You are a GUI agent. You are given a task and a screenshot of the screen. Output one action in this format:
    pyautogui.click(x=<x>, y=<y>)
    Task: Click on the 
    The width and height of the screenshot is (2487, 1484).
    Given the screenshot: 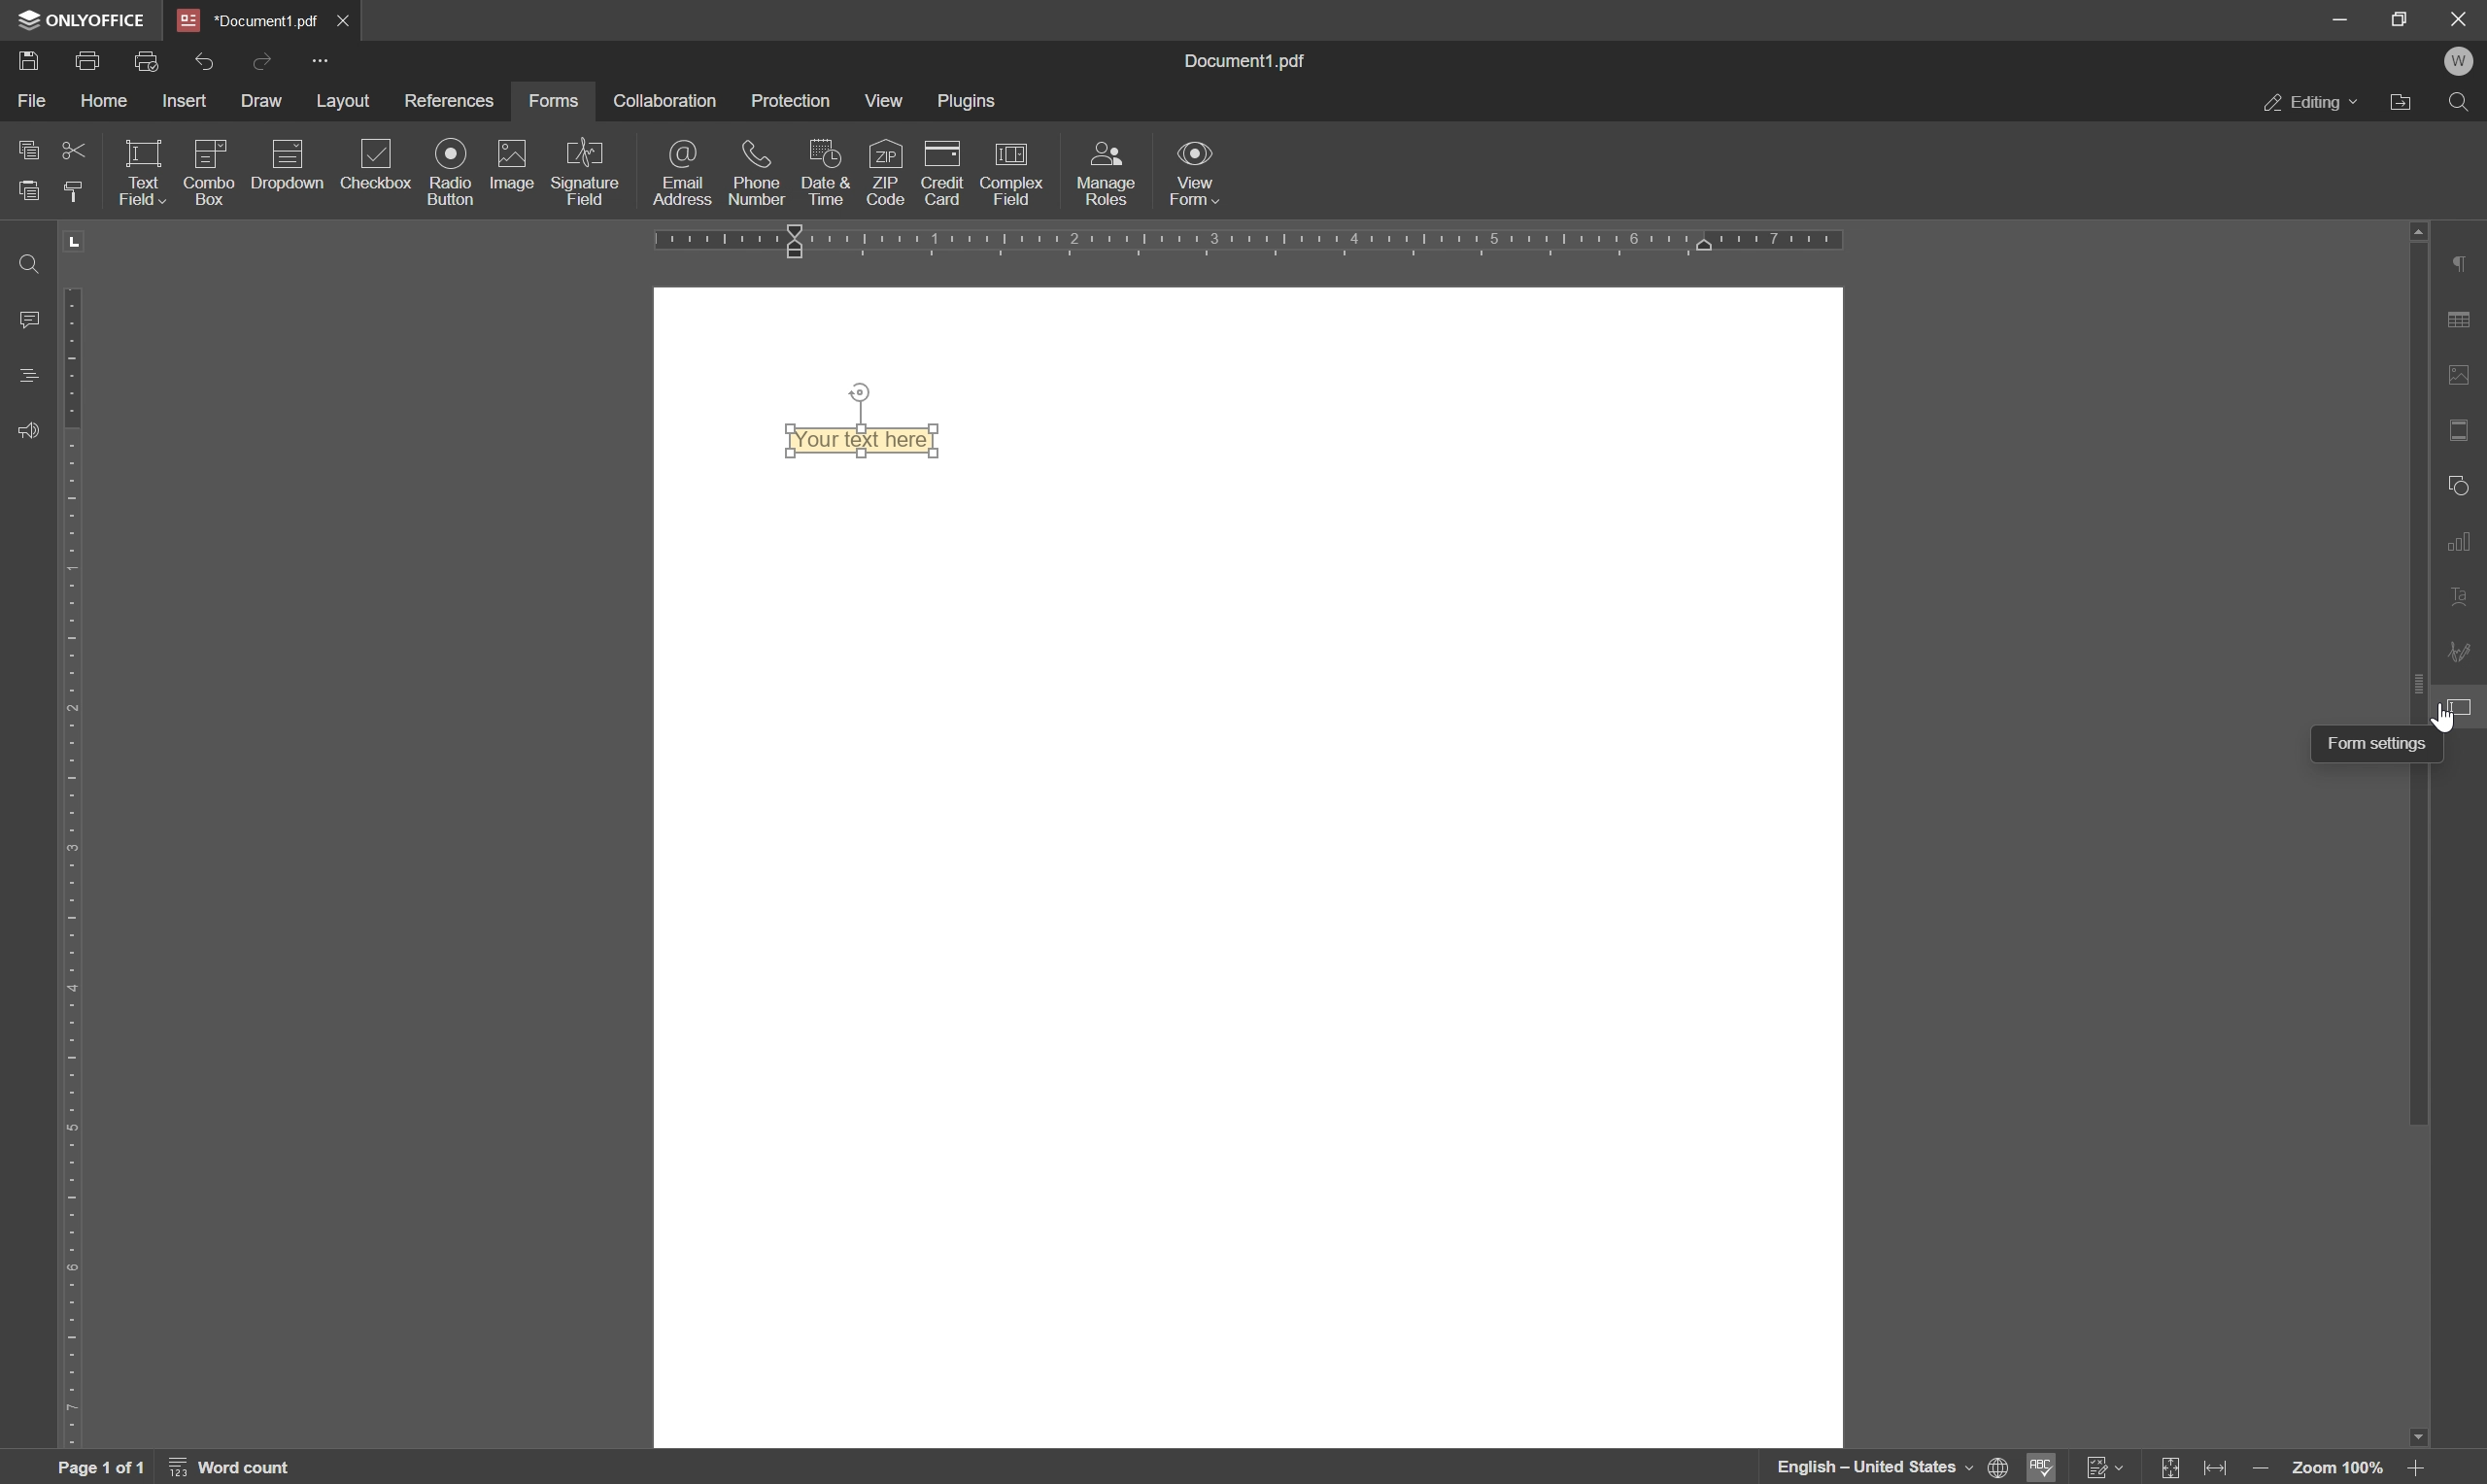 What is the action you would take?
    pyautogui.click(x=1254, y=62)
    